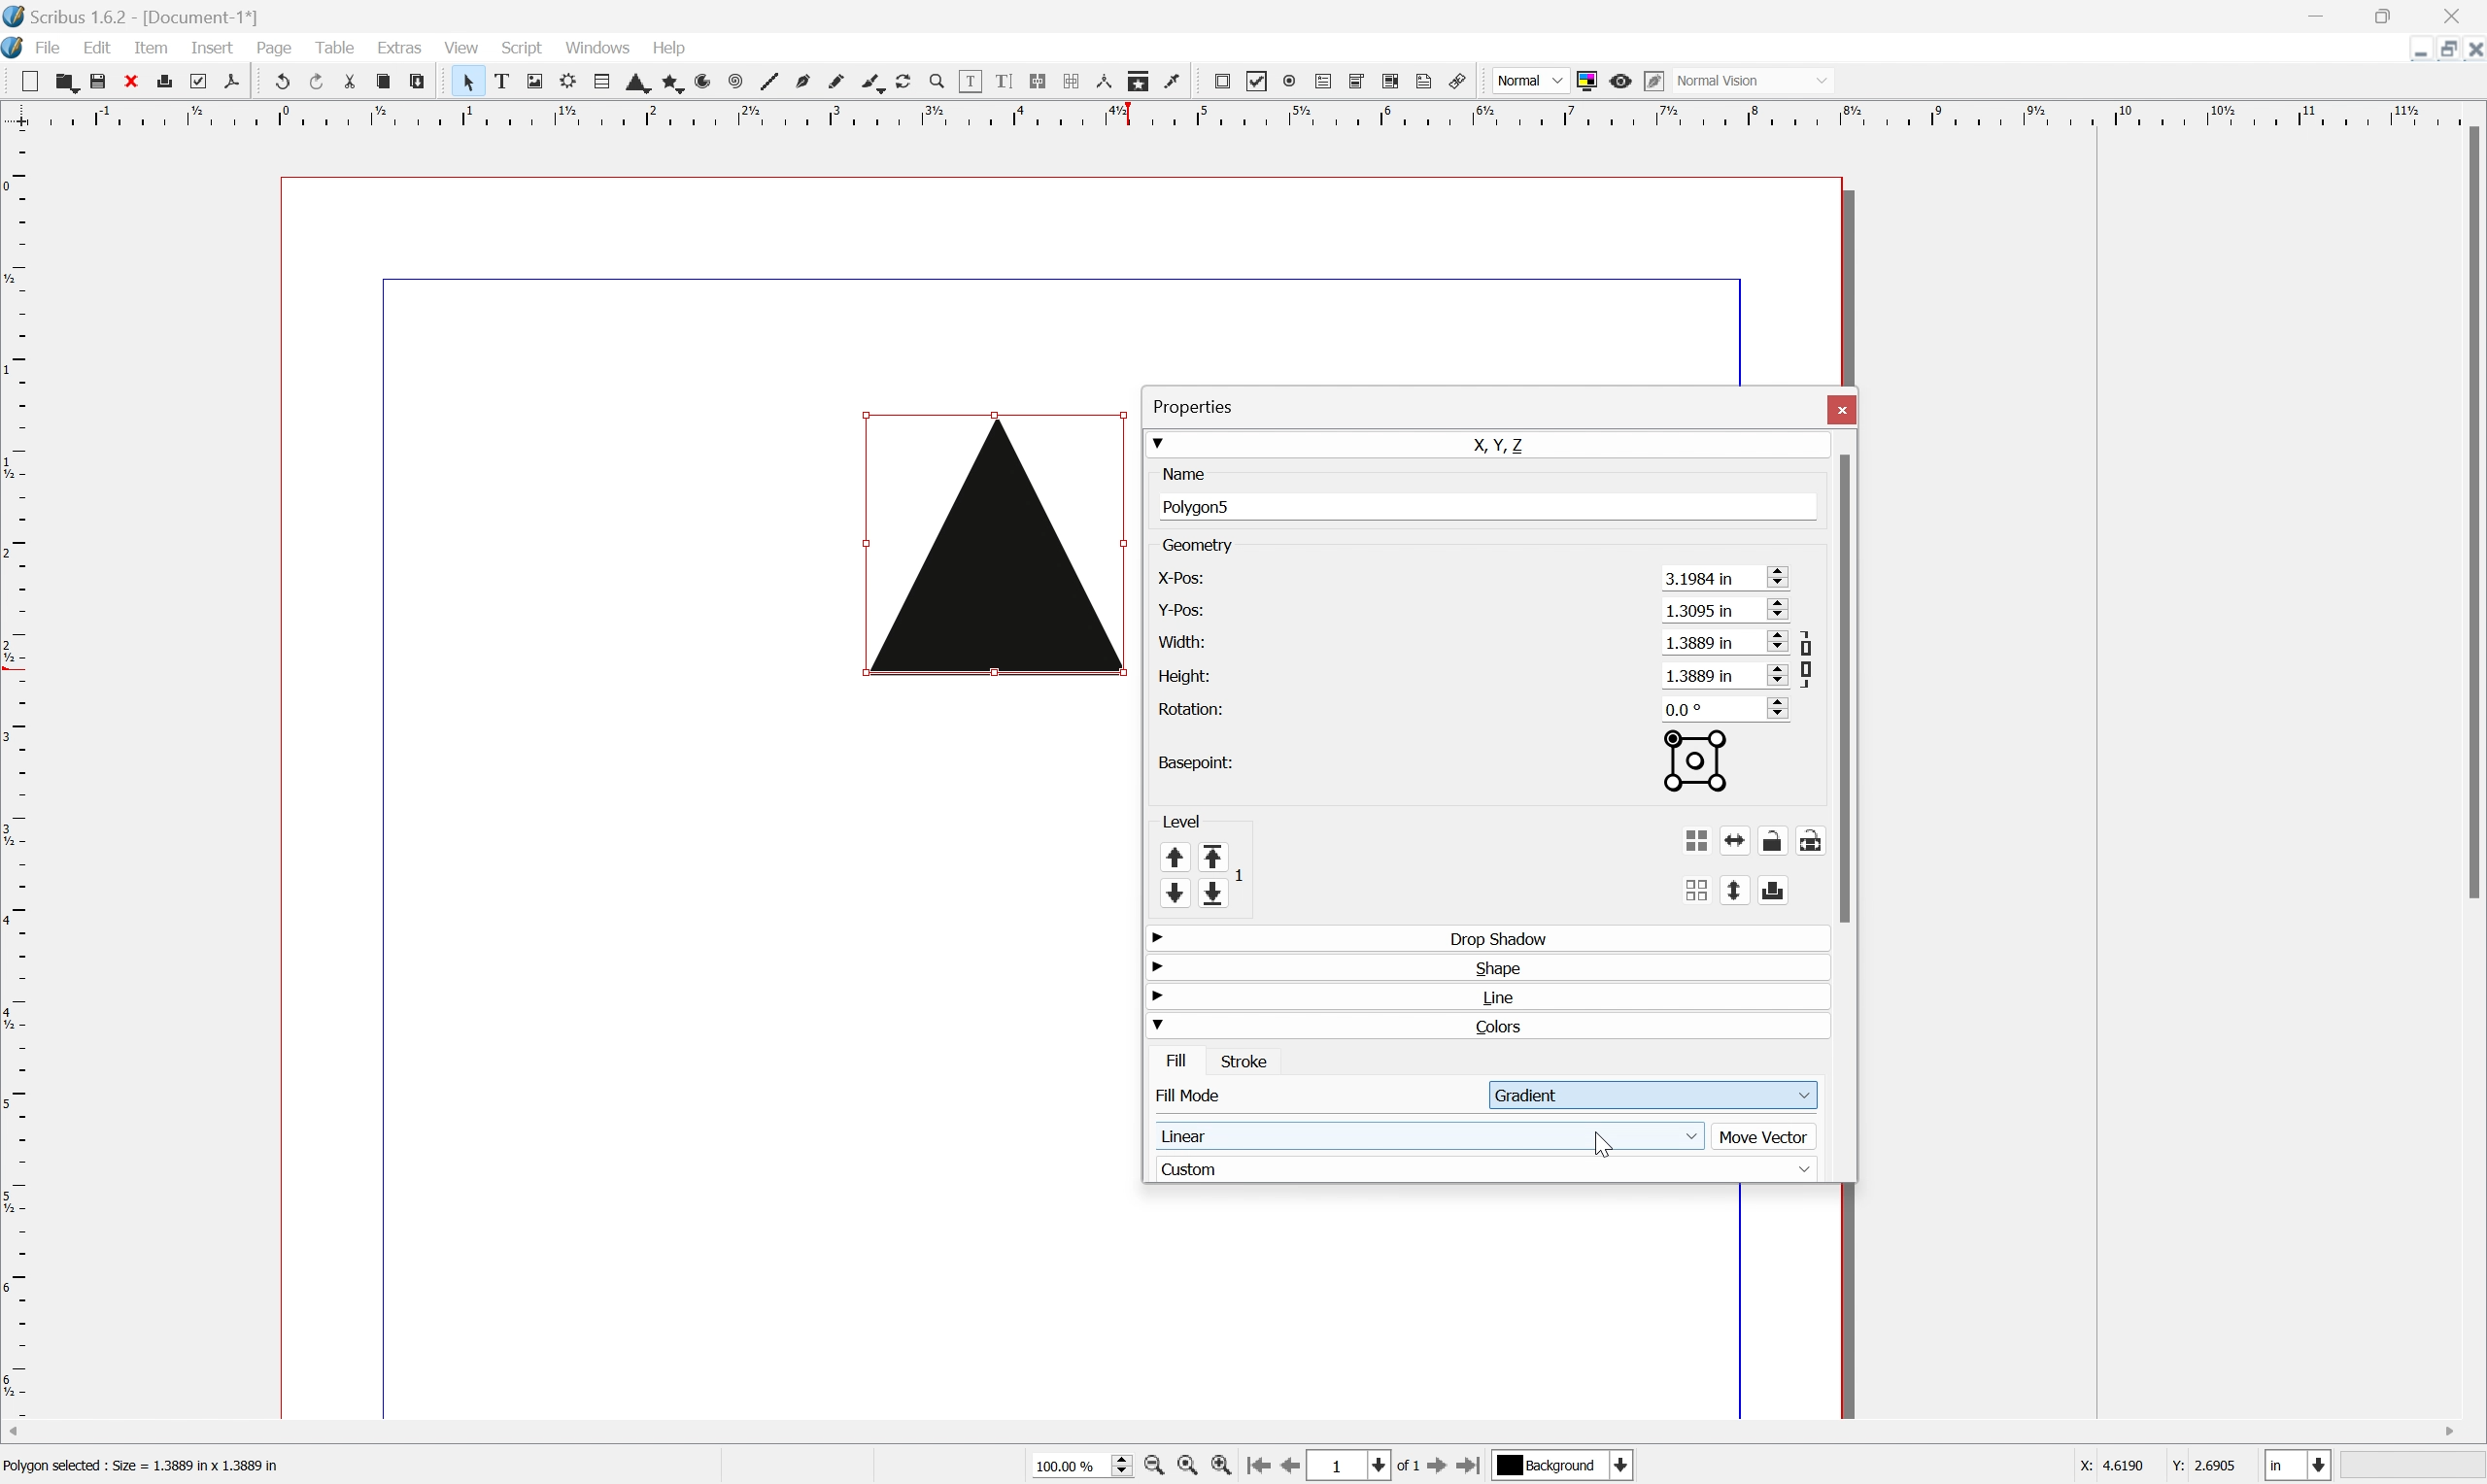  What do you see at coordinates (1750, 80) in the screenshot?
I see `Normal Vision` at bounding box center [1750, 80].